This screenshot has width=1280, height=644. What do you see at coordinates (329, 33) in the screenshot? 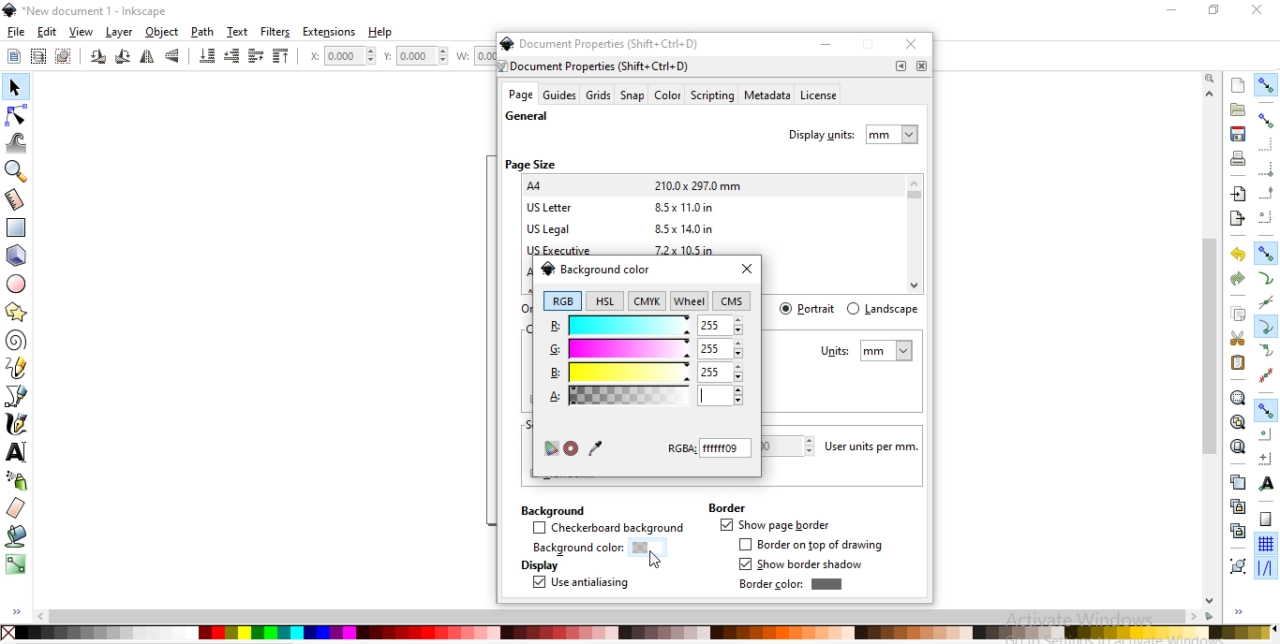
I see `extensions` at bounding box center [329, 33].